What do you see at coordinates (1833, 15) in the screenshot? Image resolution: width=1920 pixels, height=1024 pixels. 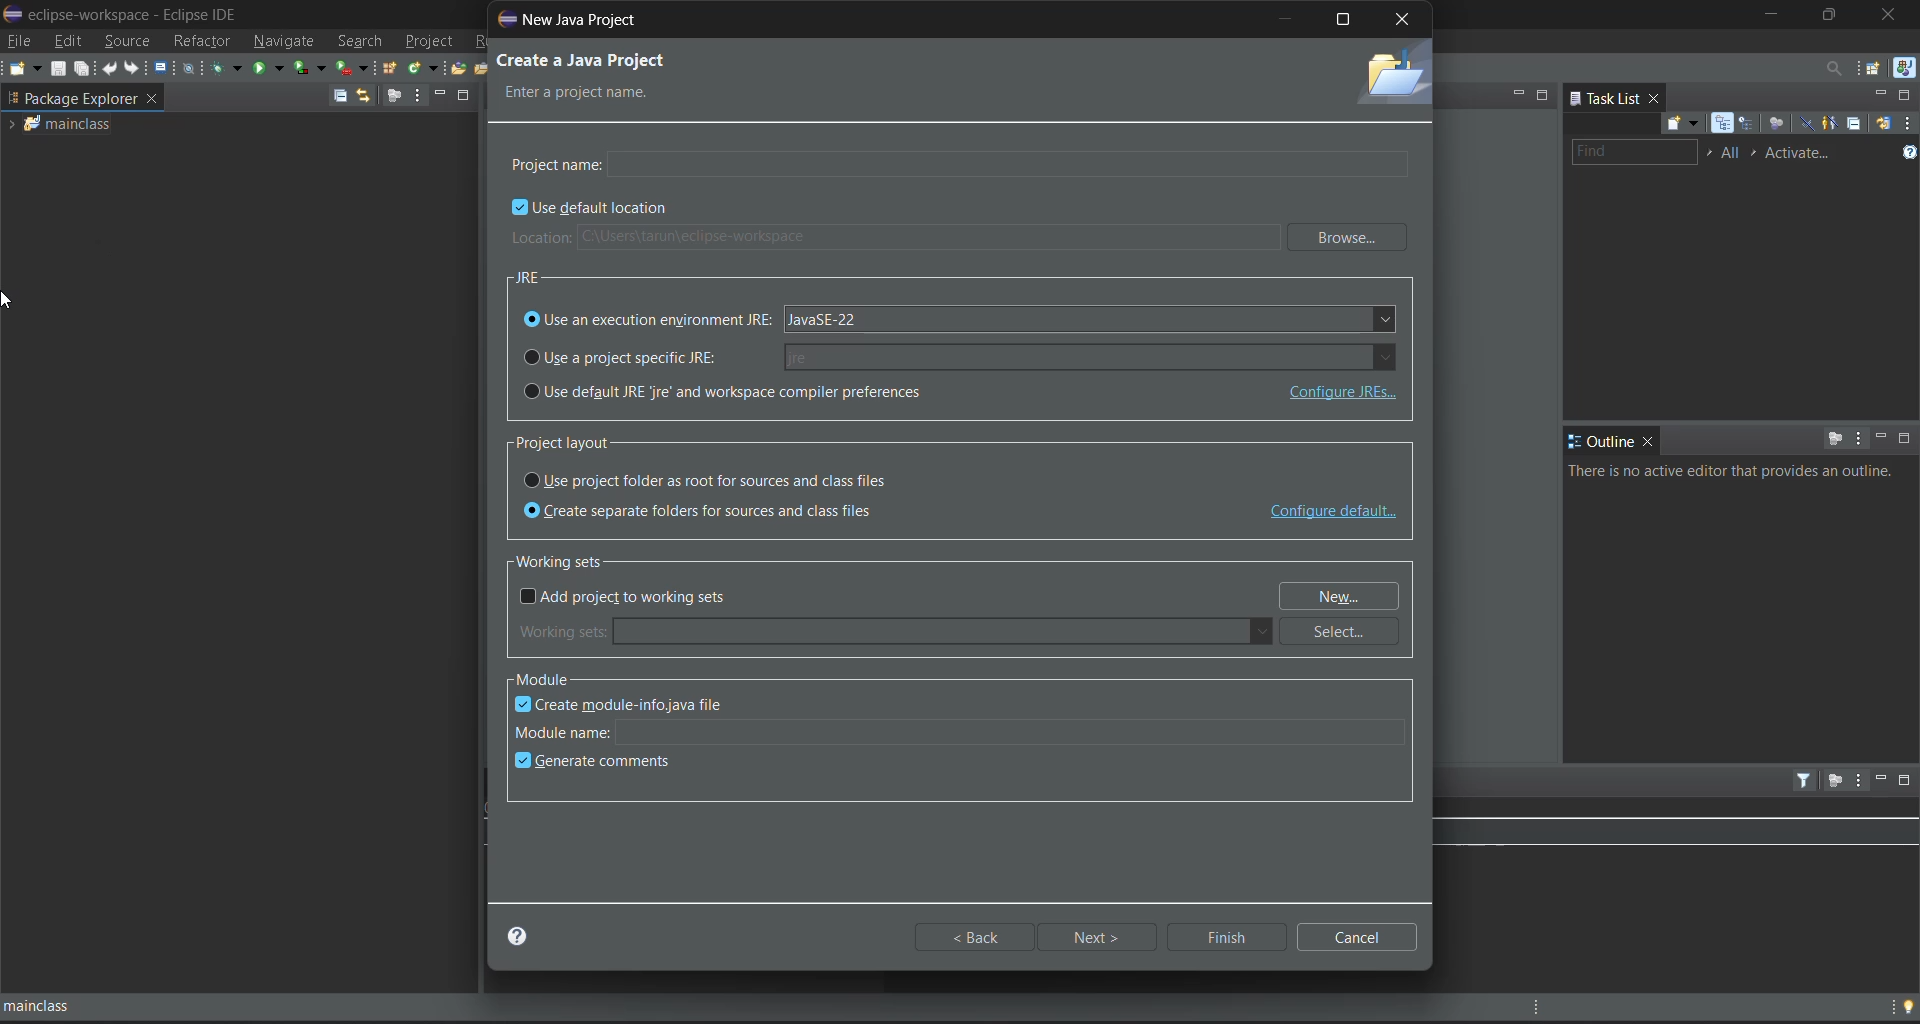 I see `maximize` at bounding box center [1833, 15].